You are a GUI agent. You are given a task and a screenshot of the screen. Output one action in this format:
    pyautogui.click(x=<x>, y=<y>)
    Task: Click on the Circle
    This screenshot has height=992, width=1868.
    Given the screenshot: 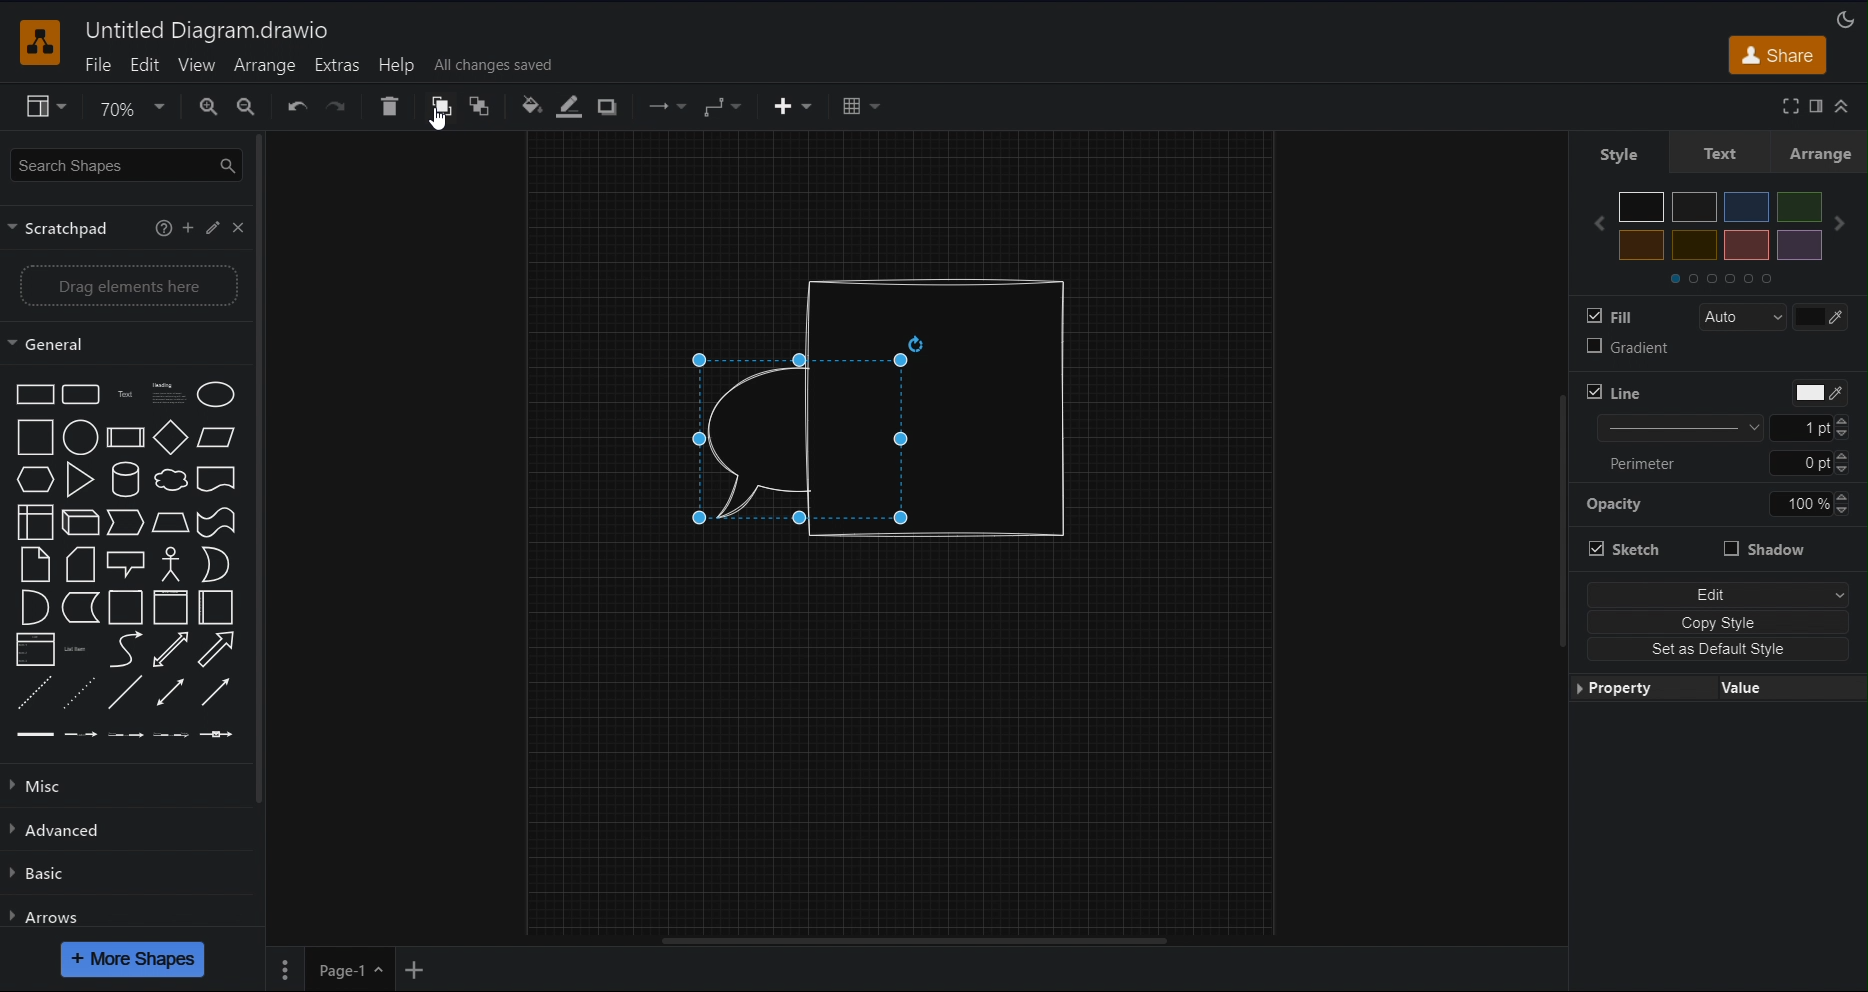 What is the action you would take?
    pyautogui.click(x=81, y=437)
    